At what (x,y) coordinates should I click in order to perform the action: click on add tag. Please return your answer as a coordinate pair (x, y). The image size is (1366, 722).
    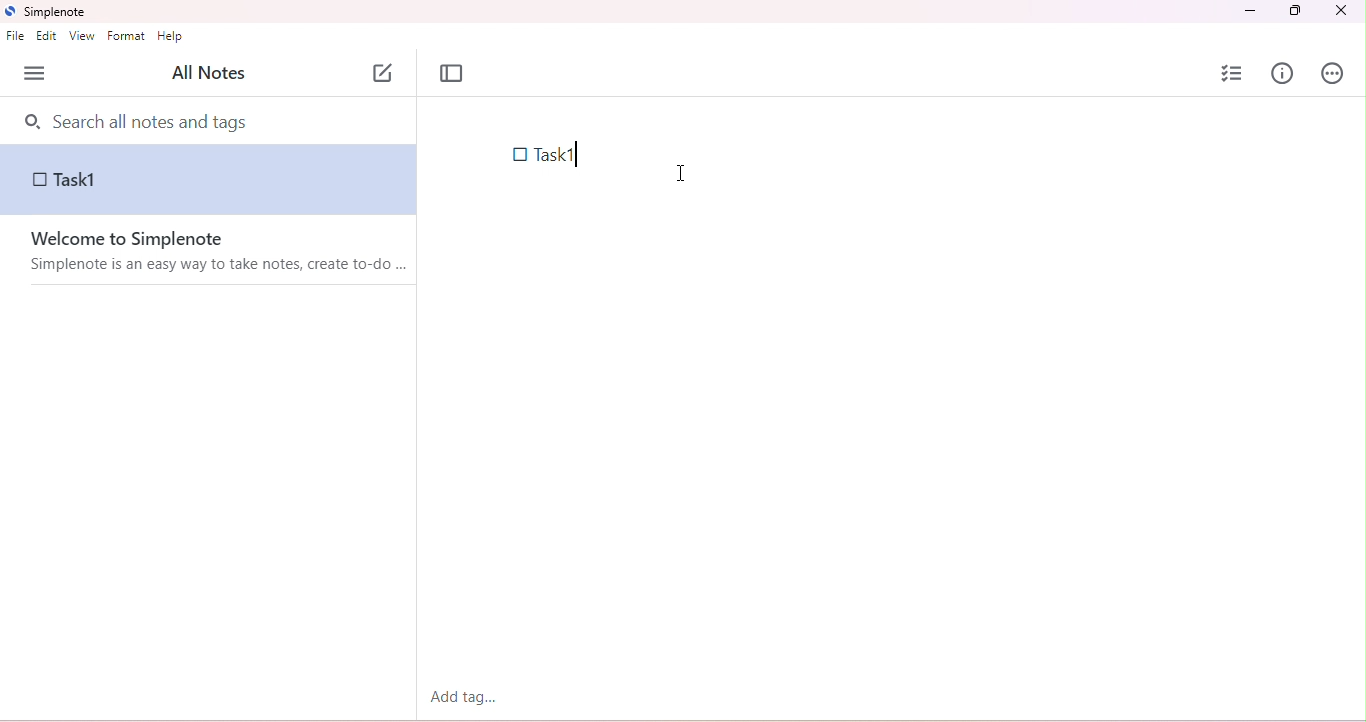
    Looking at the image, I should click on (463, 696).